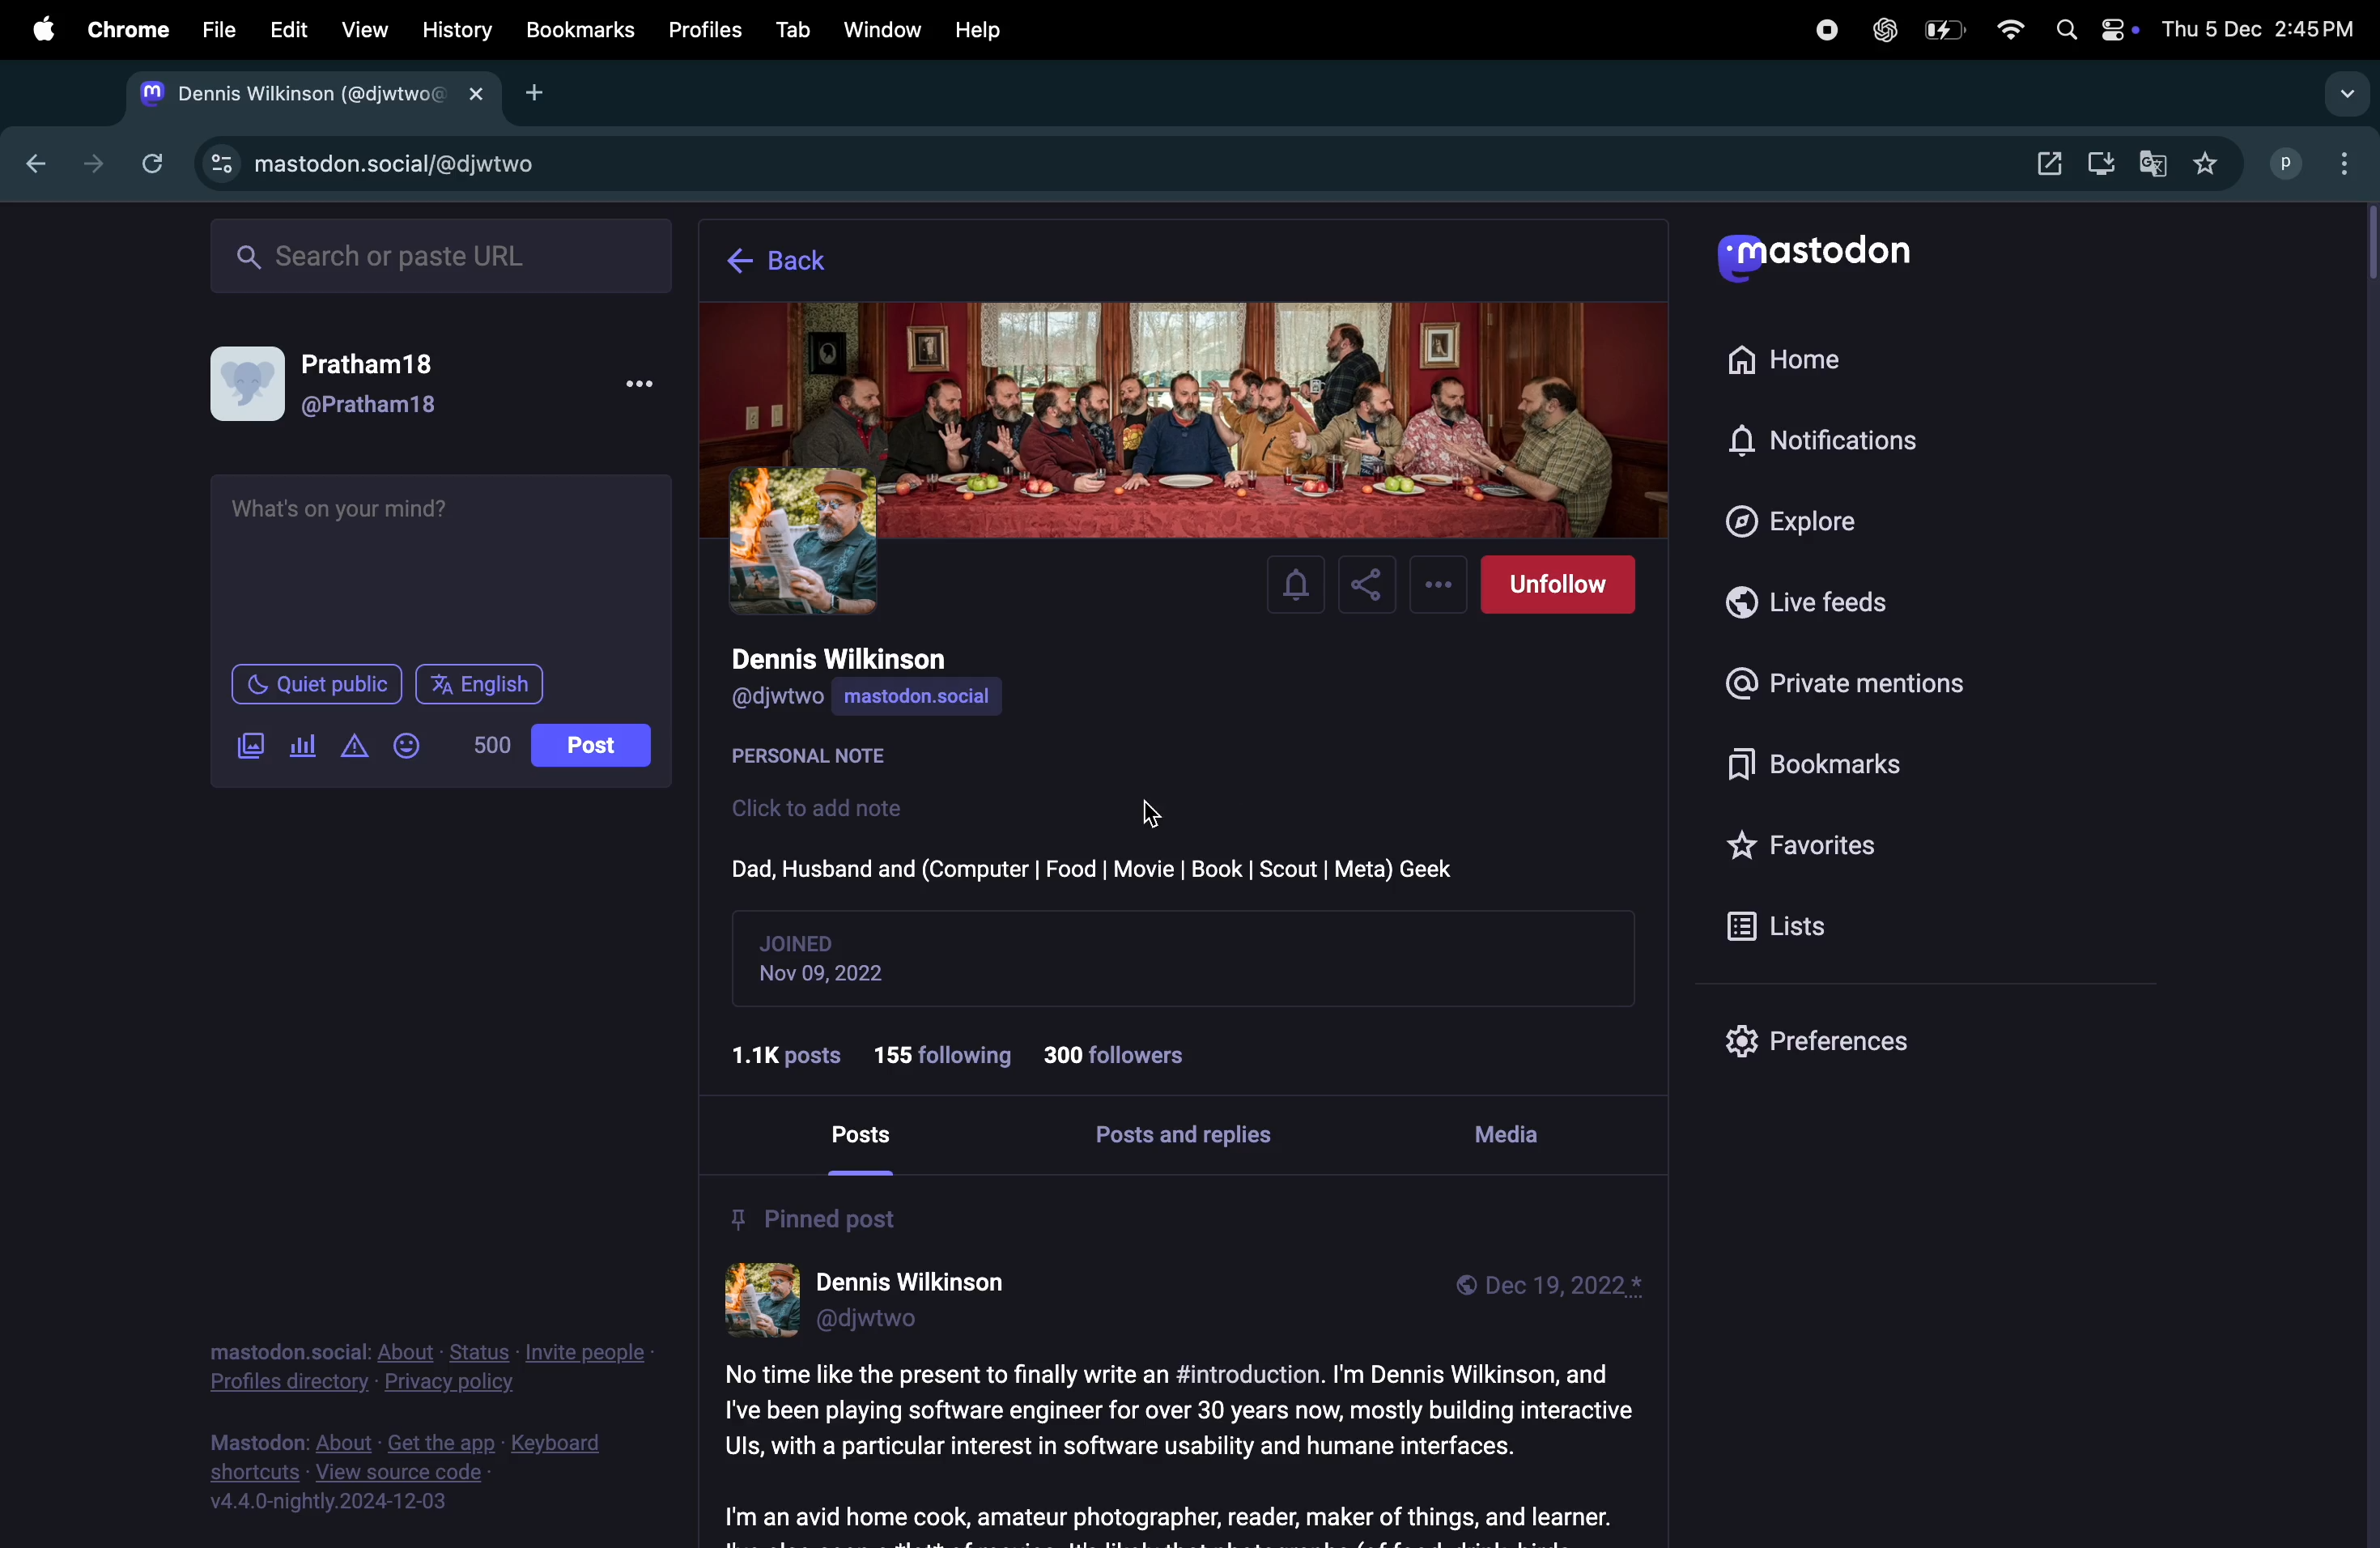  Describe the element at coordinates (421, 1369) in the screenshot. I see `pricvacy policy` at that location.